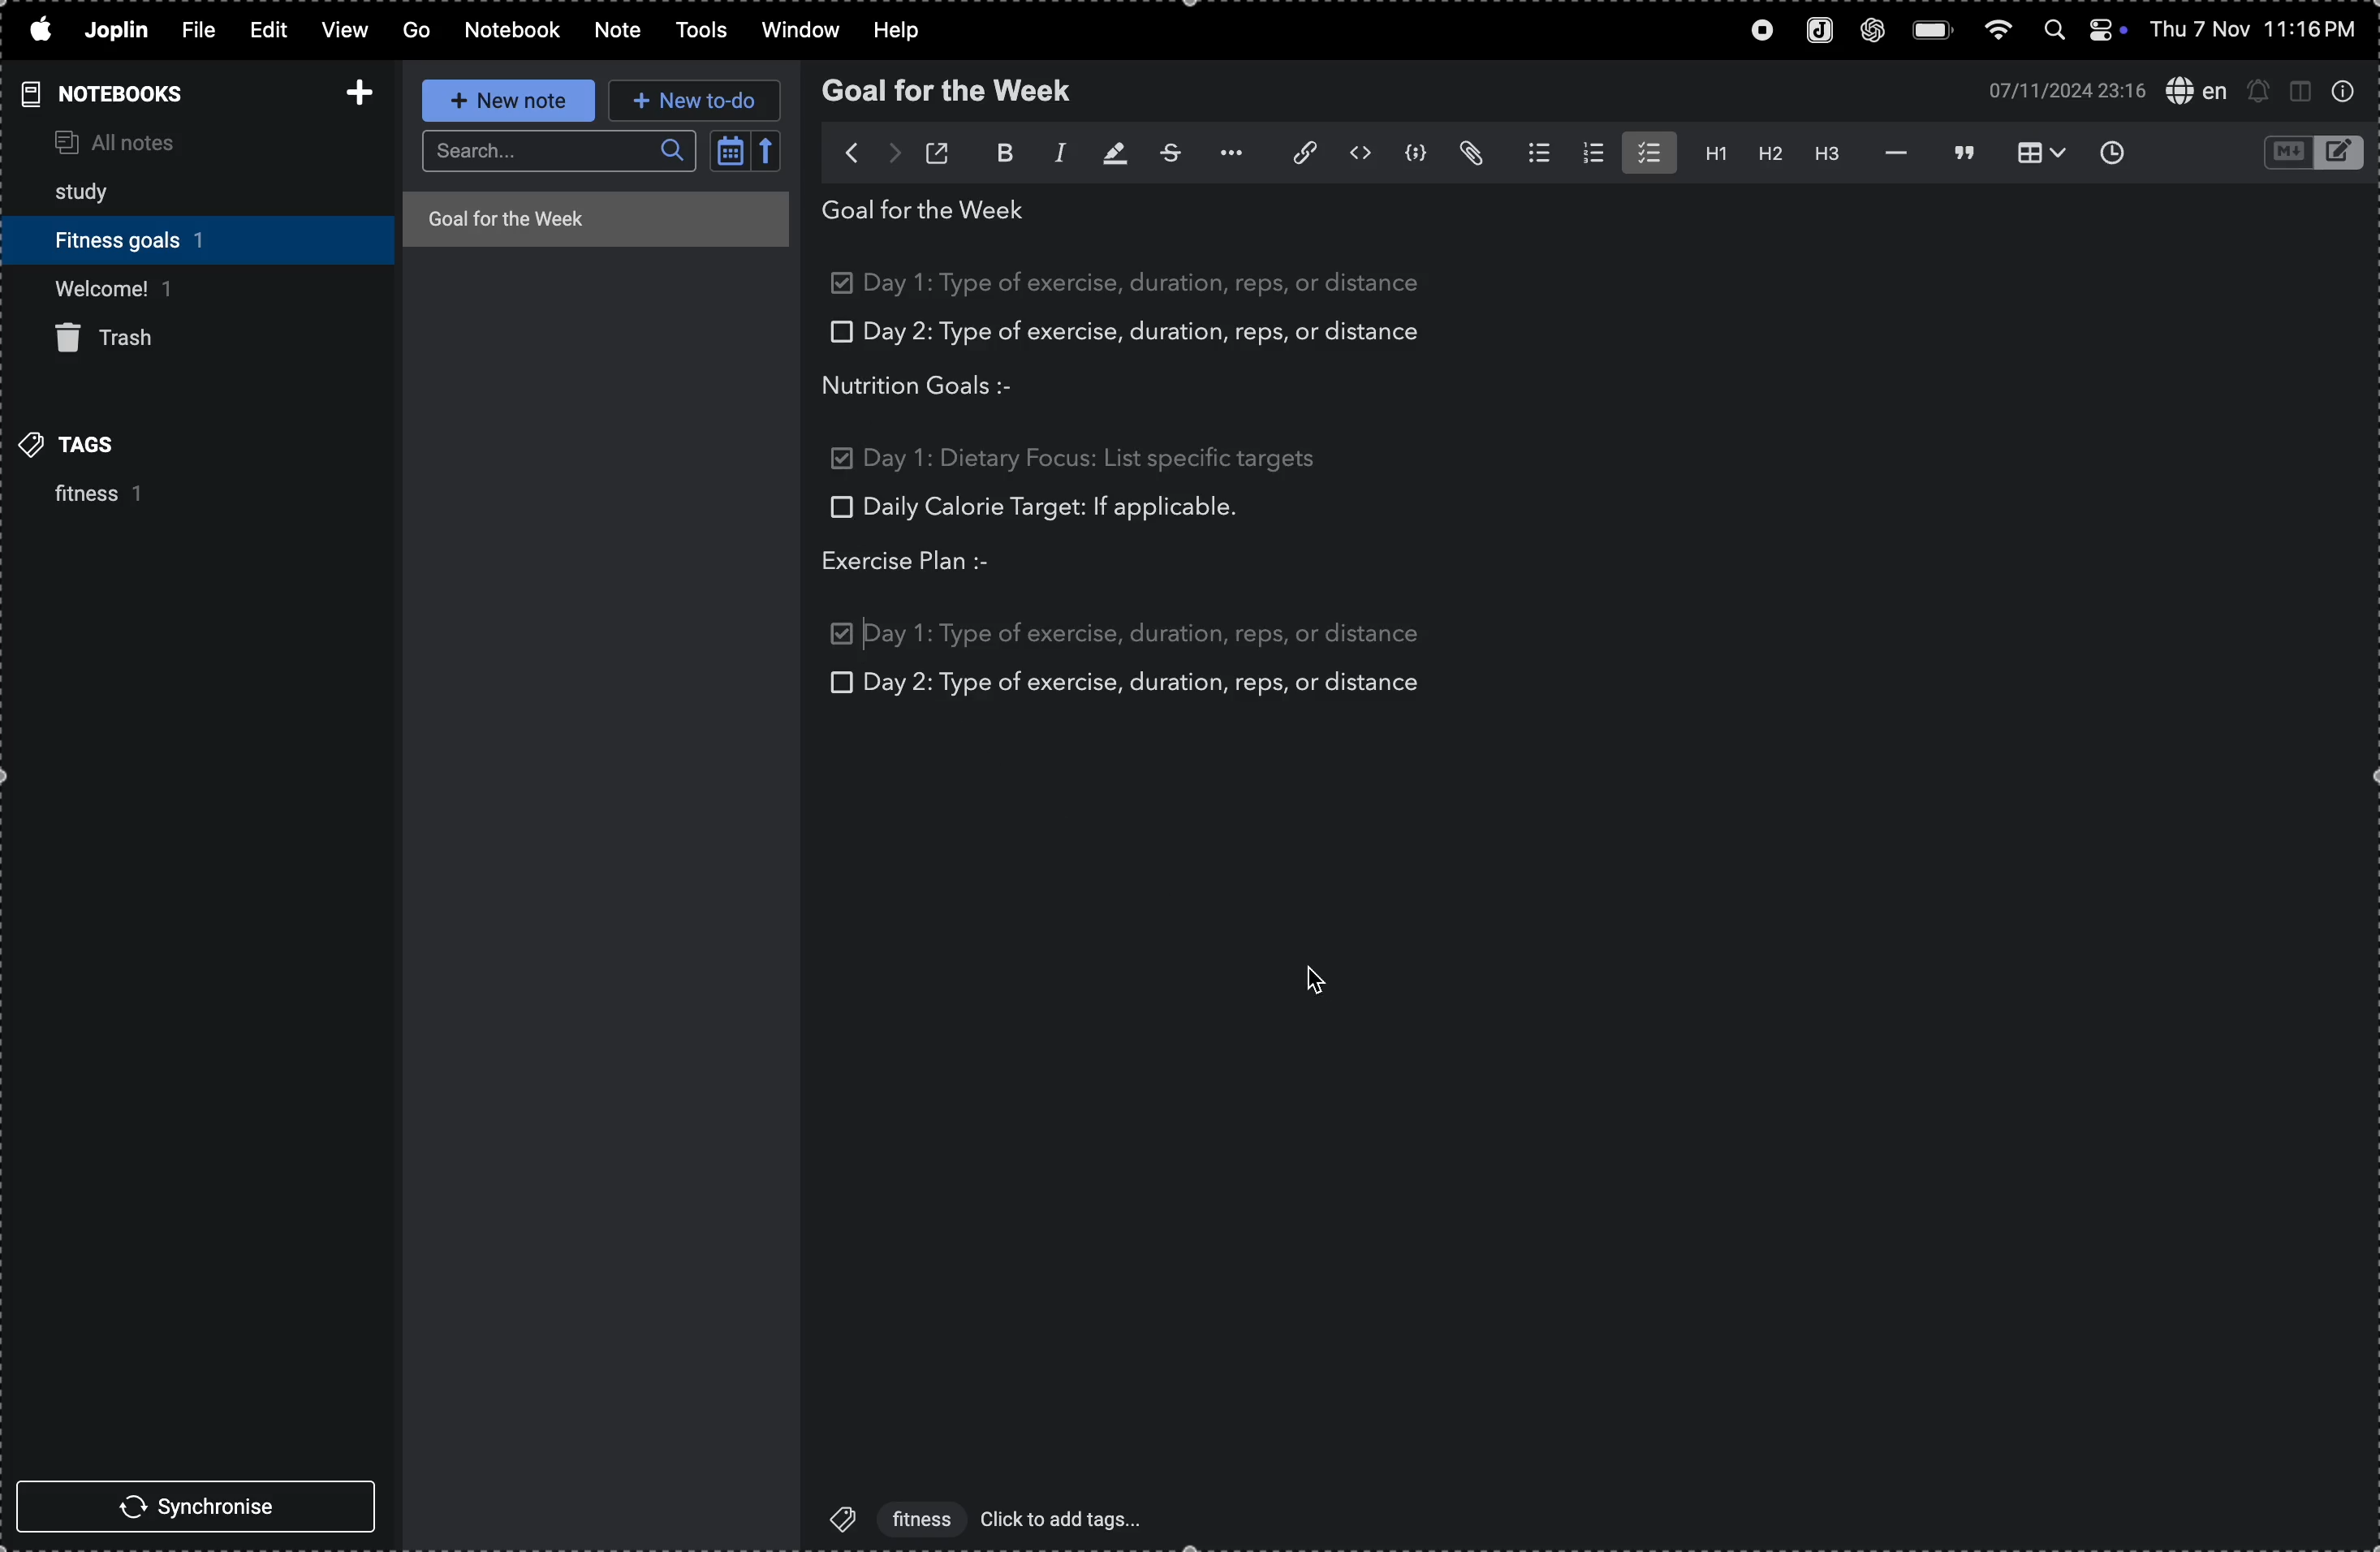 The height and width of the screenshot is (1552, 2380). What do you see at coordinates (418, 29) in the screenshot?
I see `GO` at bounding box center [418, 29].